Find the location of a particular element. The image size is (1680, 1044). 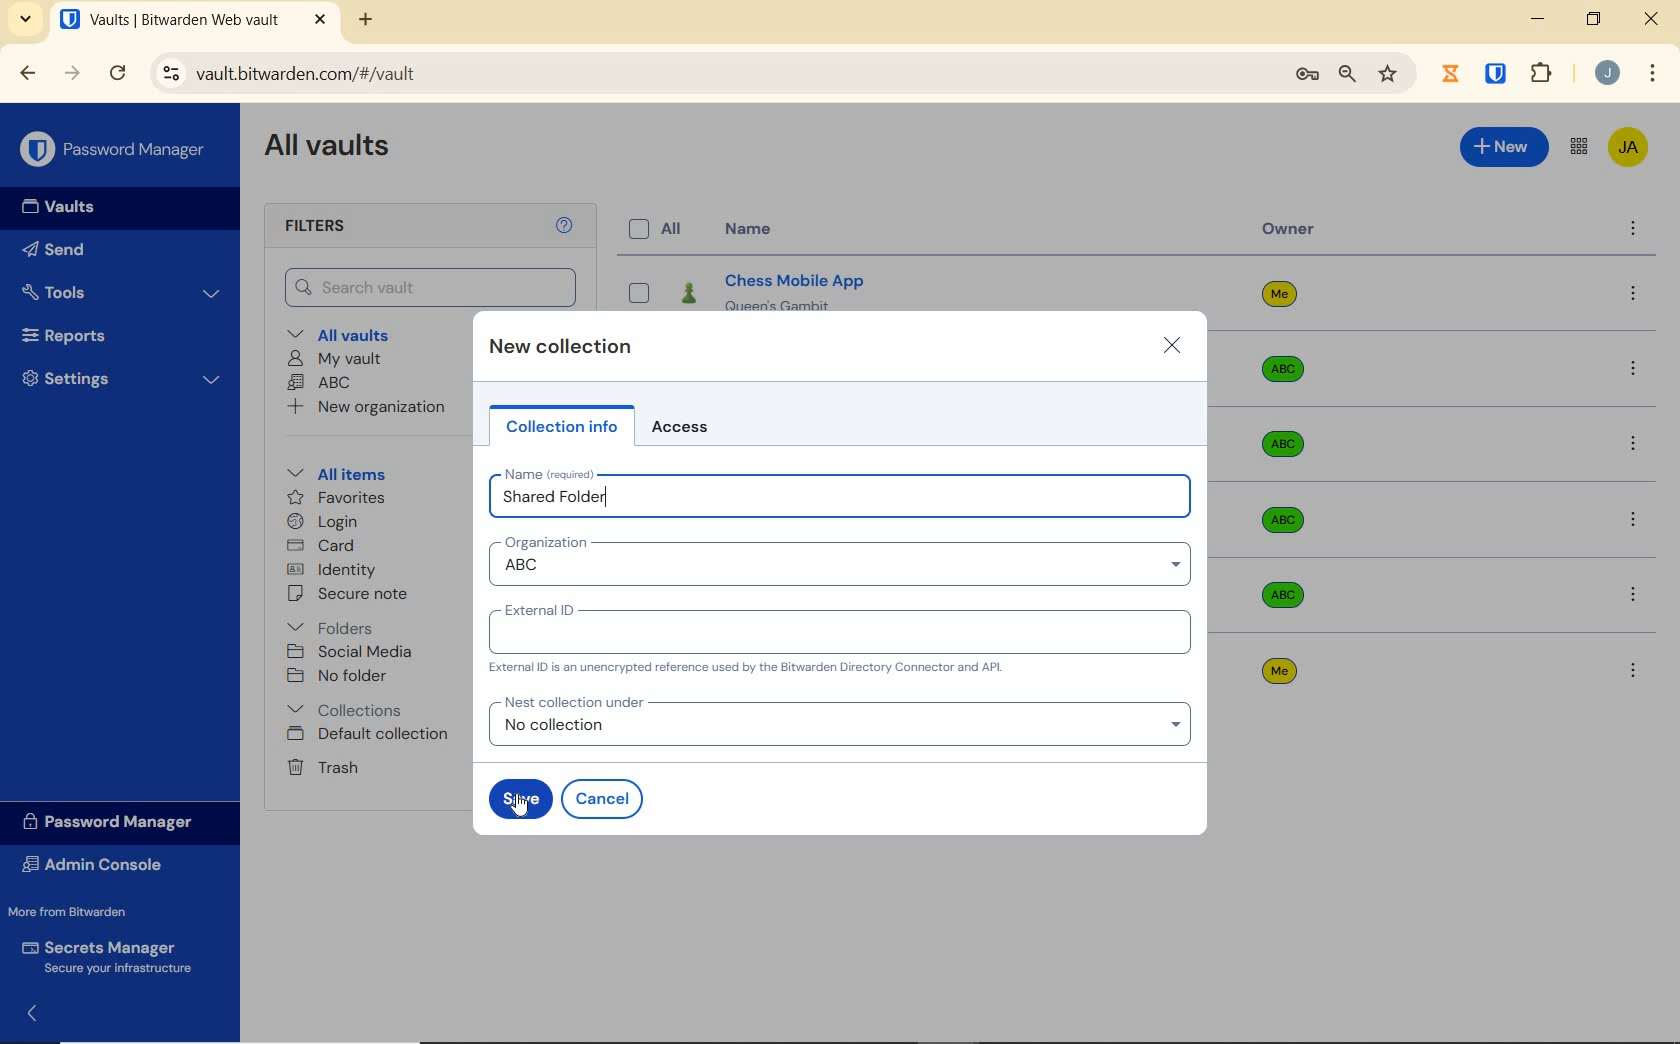

address bar is located at coordinates (710, 74).